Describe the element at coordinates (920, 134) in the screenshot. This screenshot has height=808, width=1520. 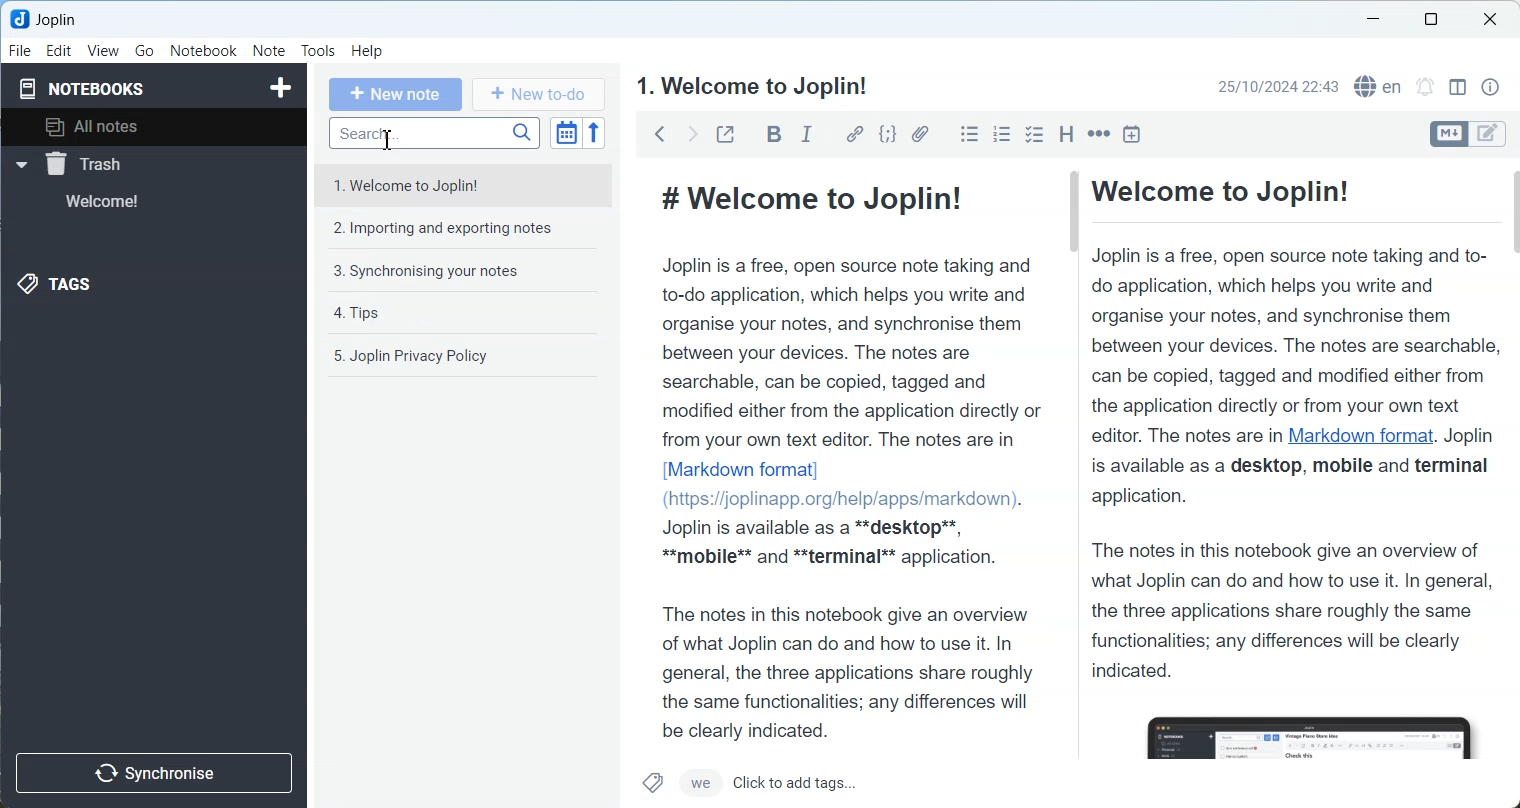
I see `Attached file` at that location.